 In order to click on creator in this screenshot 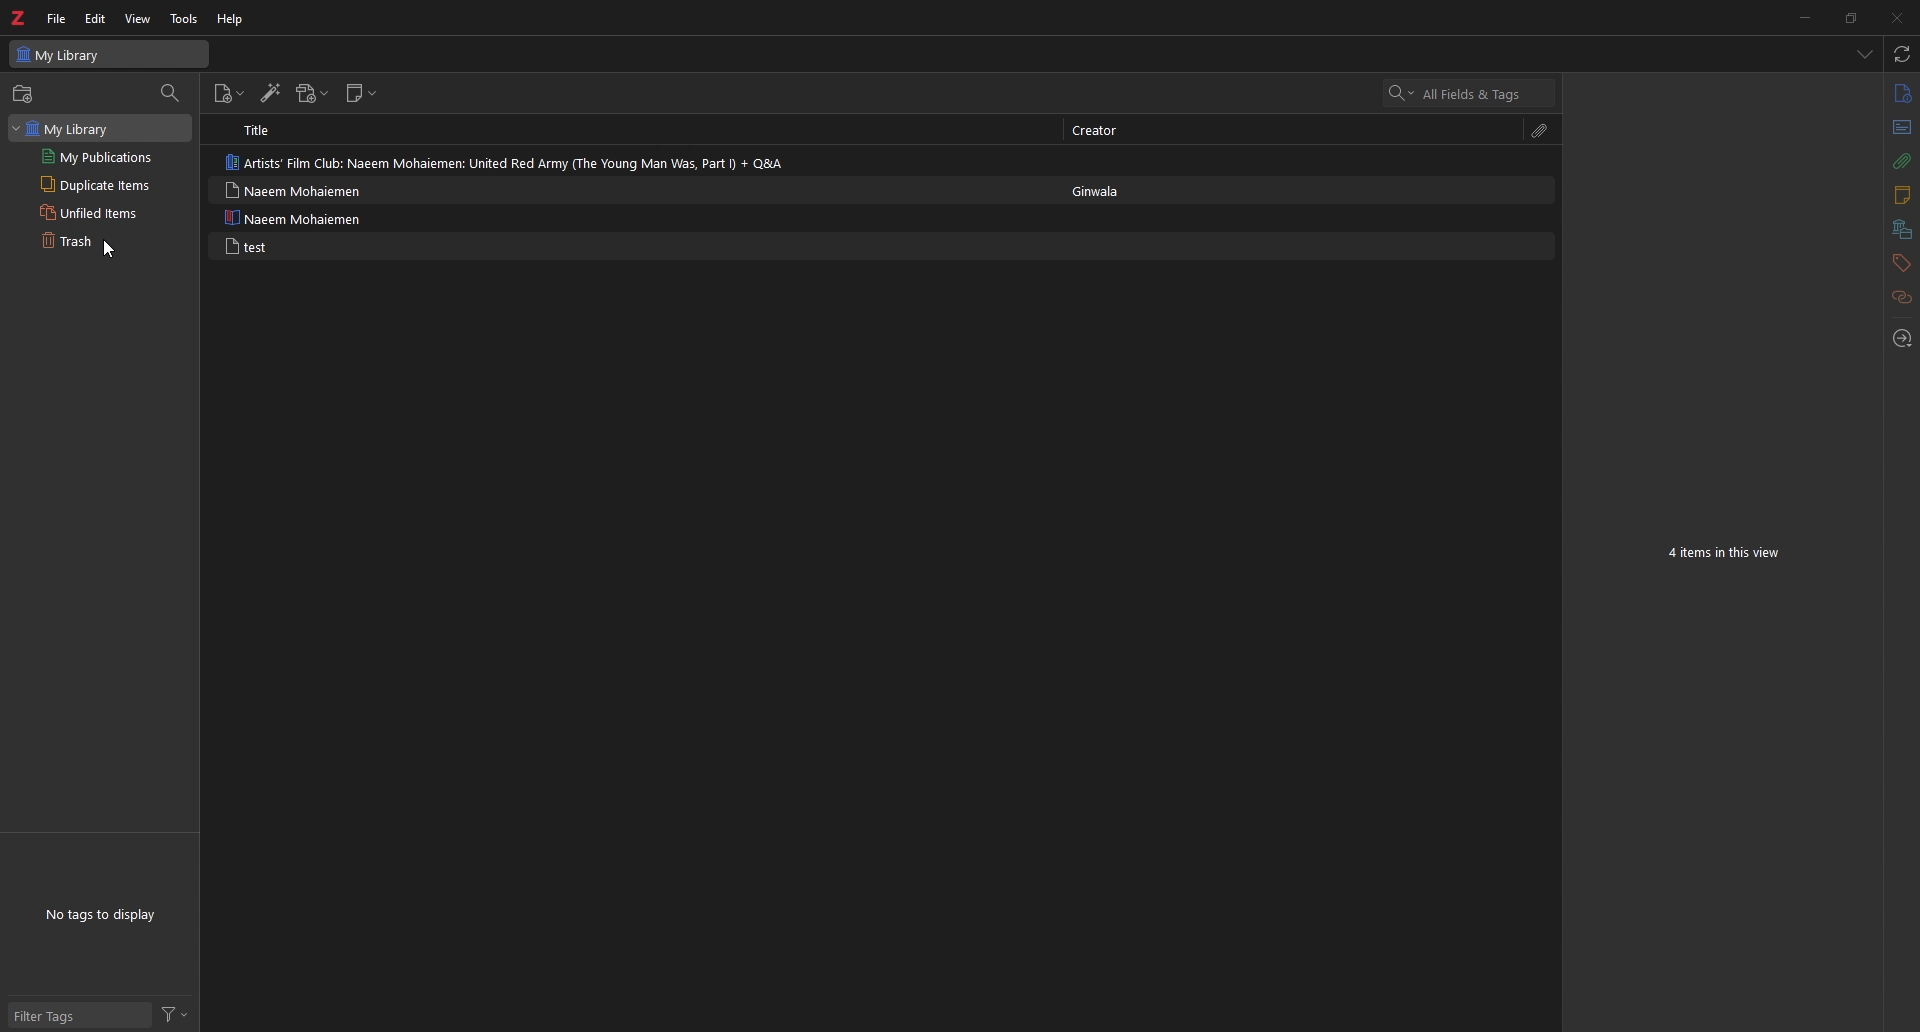, I will do `click(1102, 128)`.